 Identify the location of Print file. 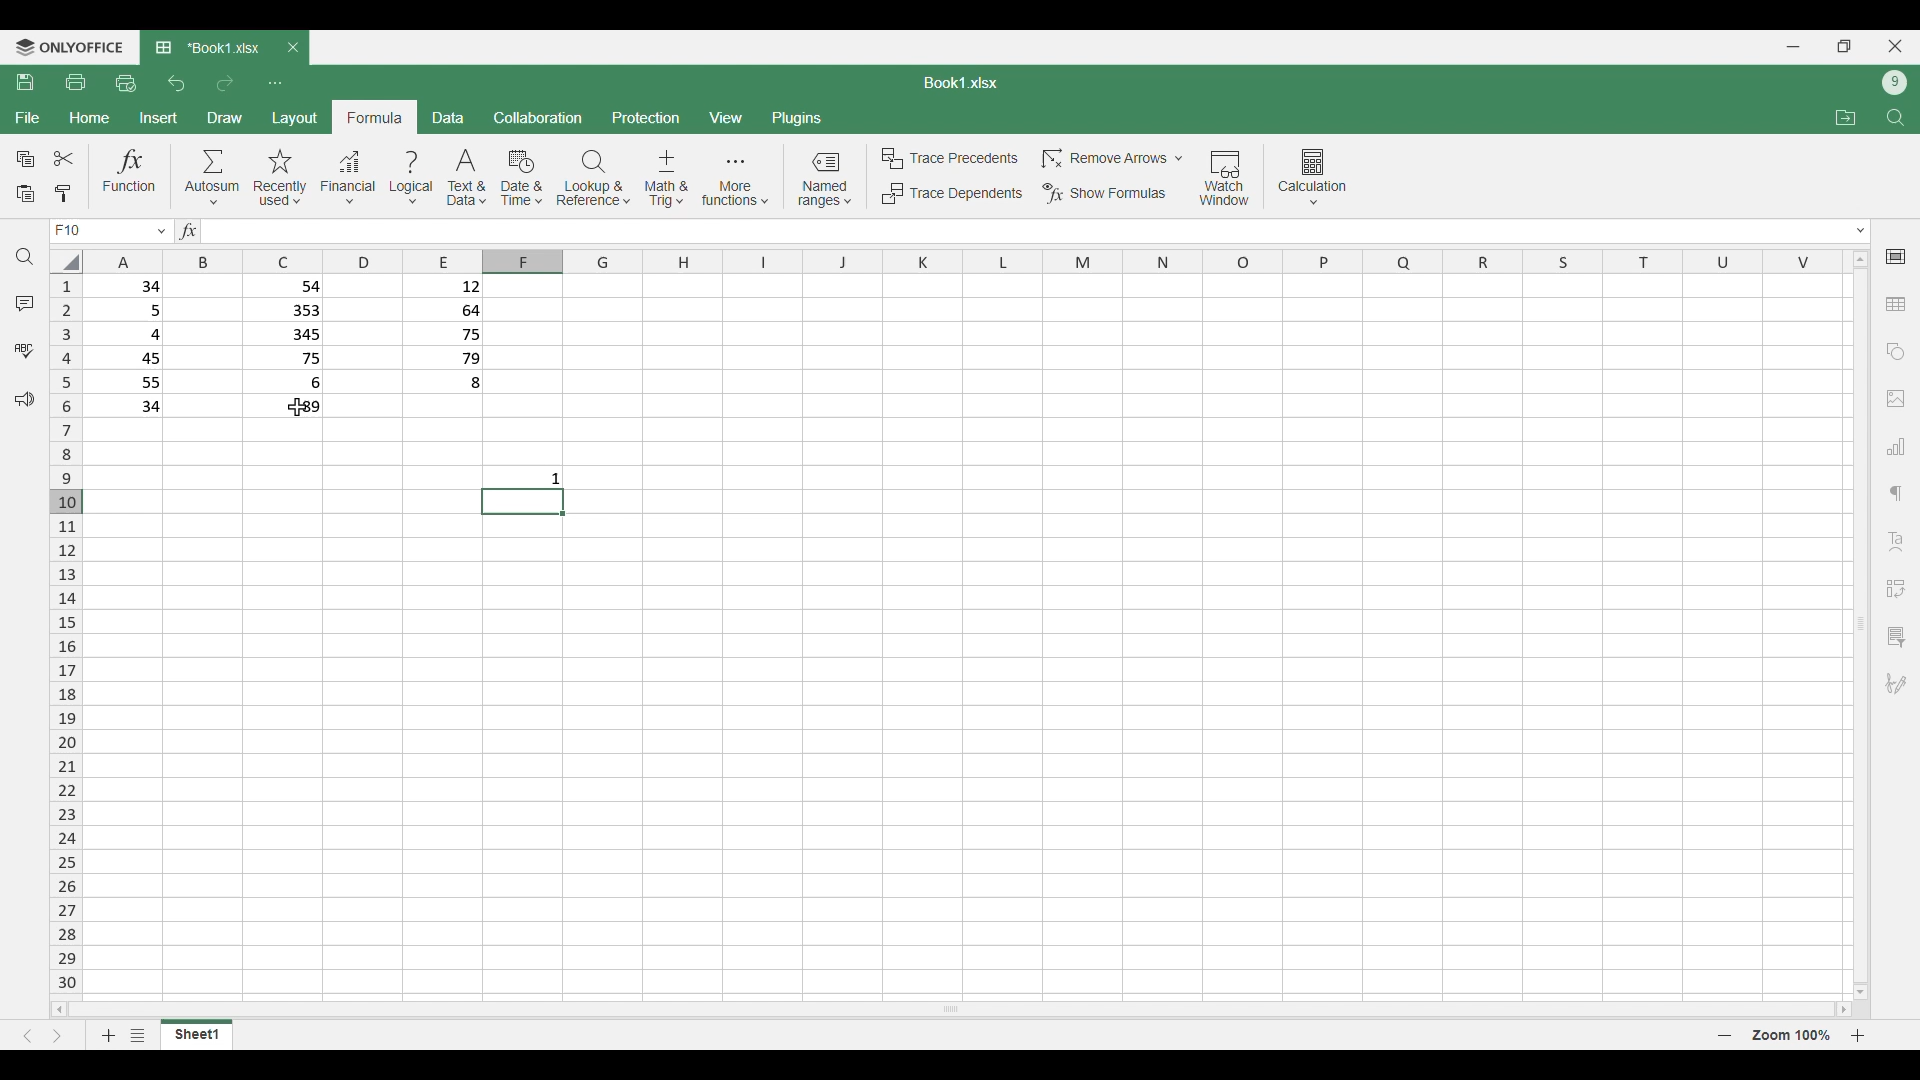
(76, 83).